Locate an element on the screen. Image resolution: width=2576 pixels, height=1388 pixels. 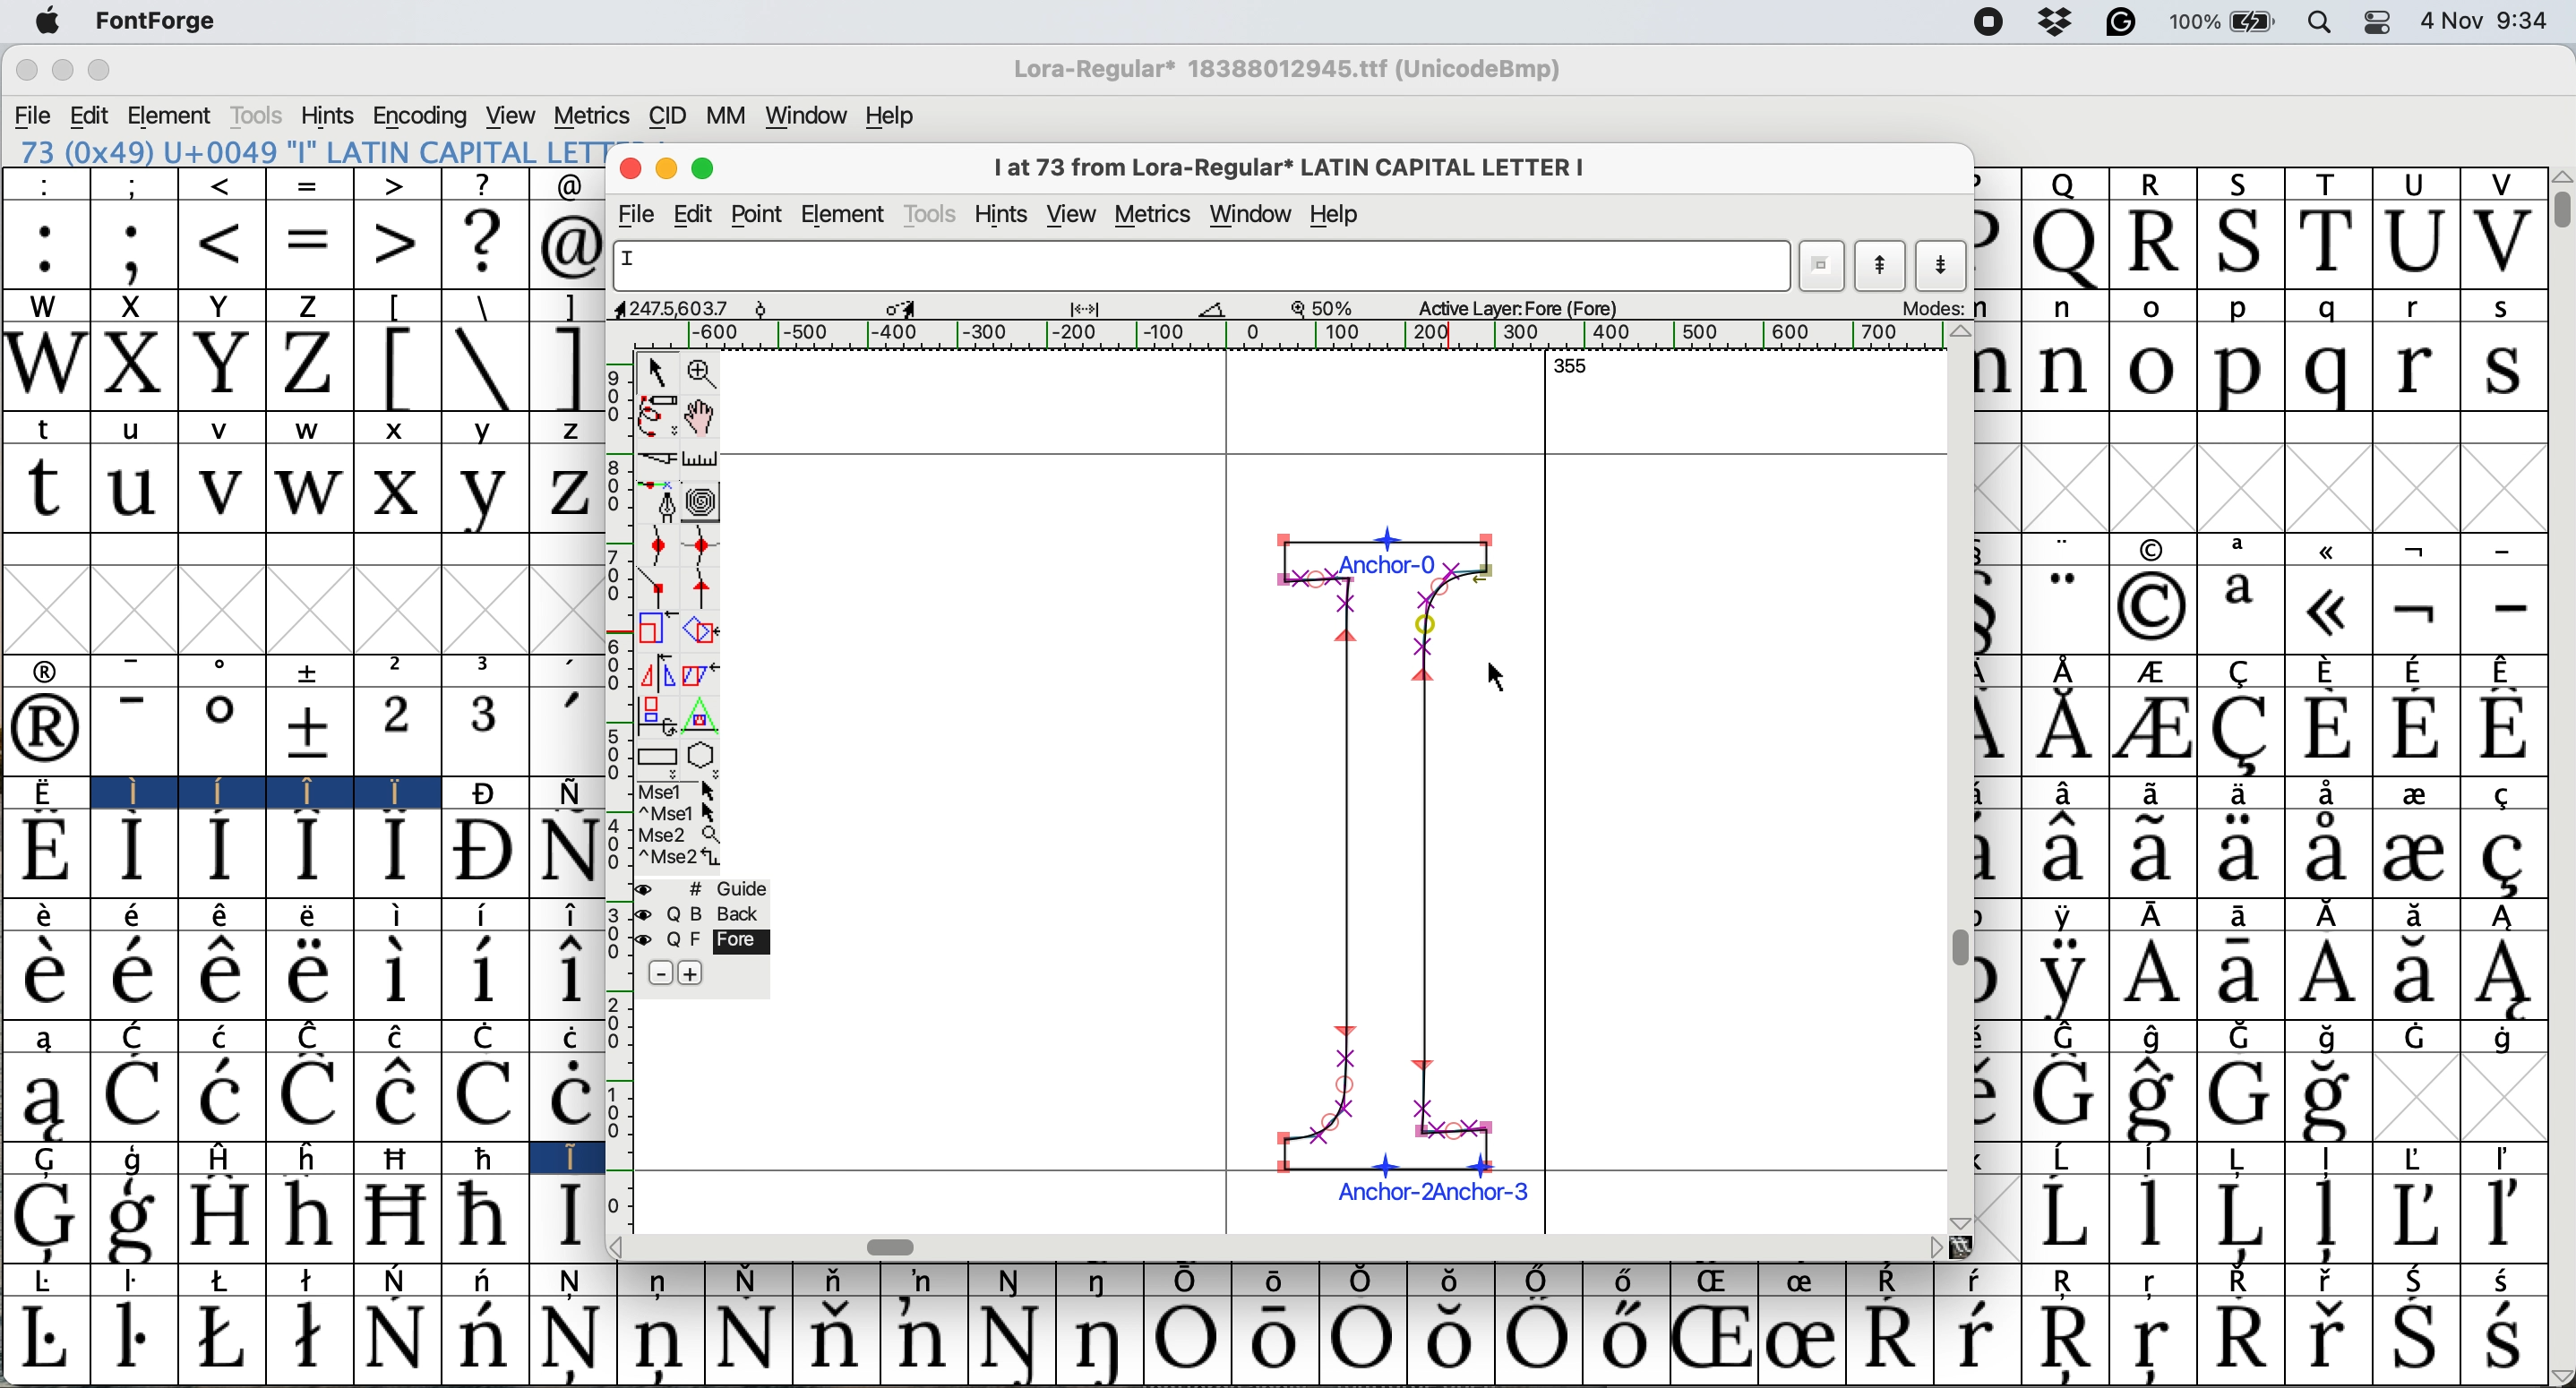
file is located at coordinates (31, 116).